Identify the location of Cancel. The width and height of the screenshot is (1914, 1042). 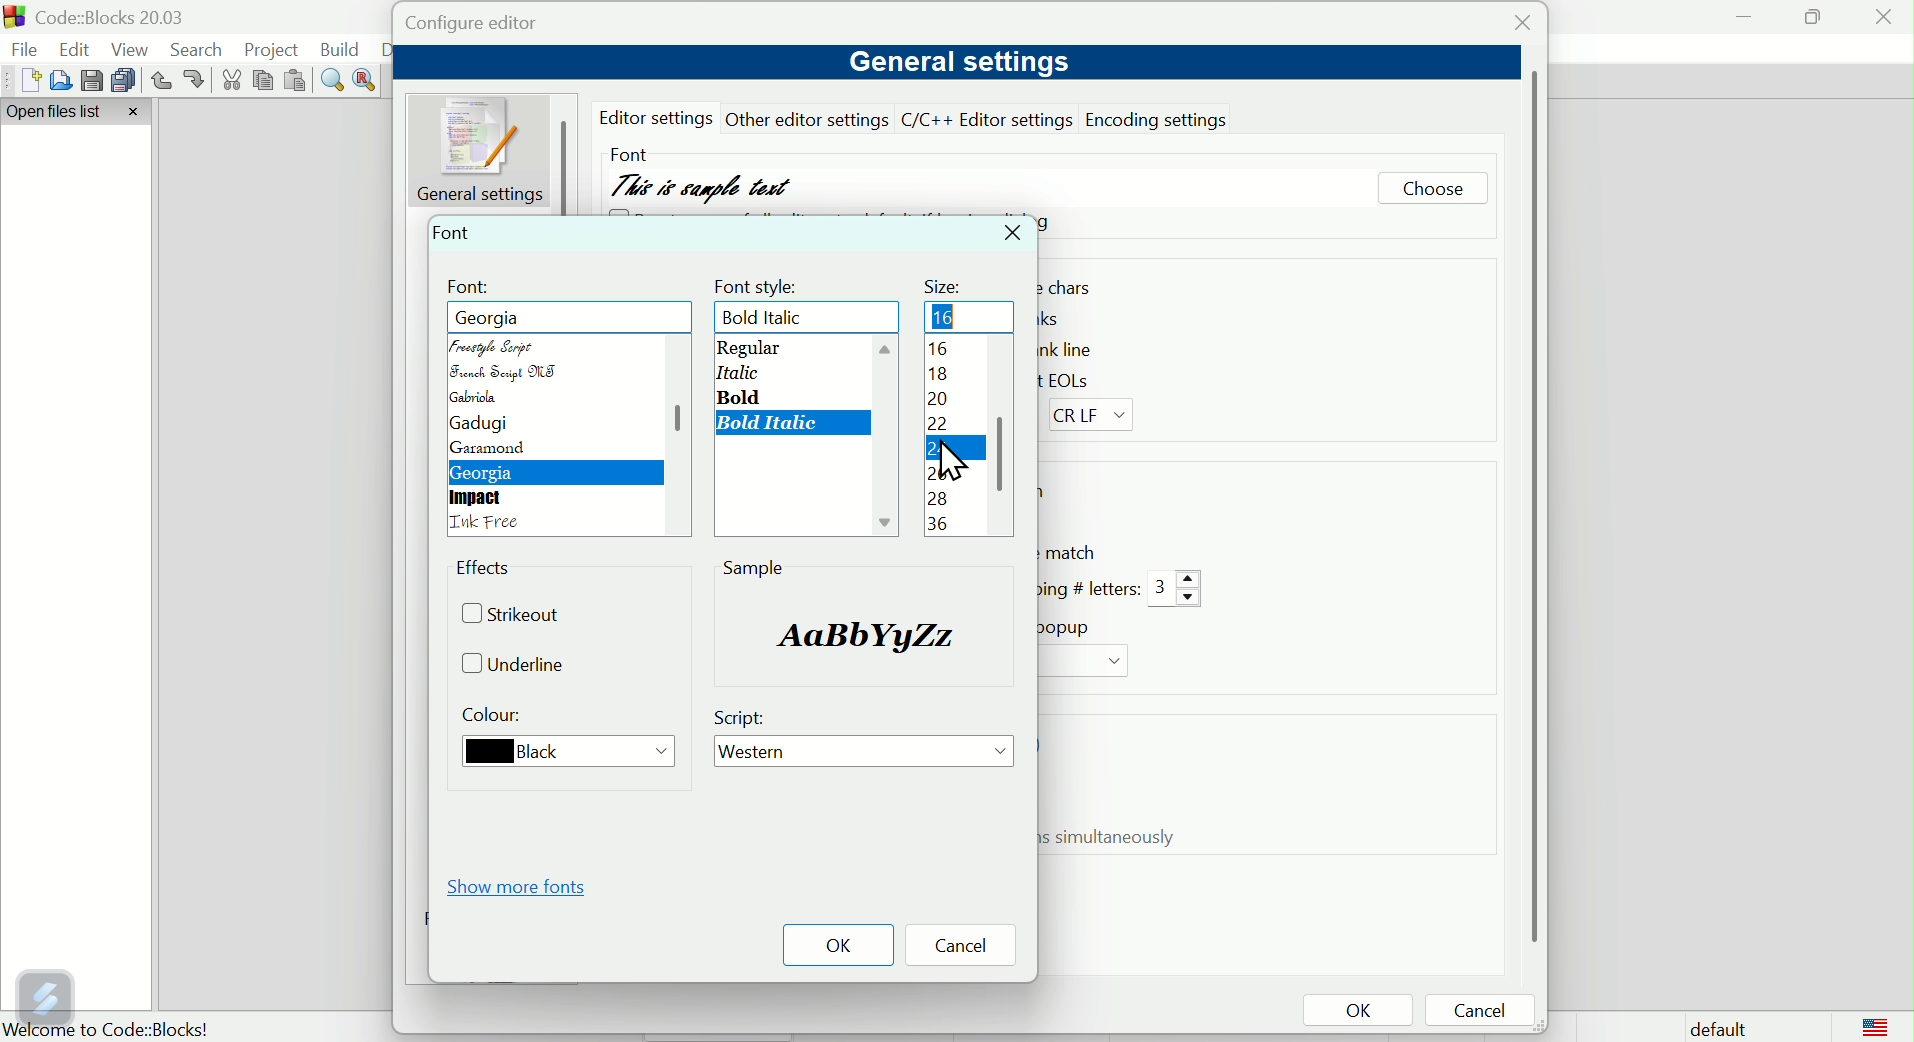
(968, 947).